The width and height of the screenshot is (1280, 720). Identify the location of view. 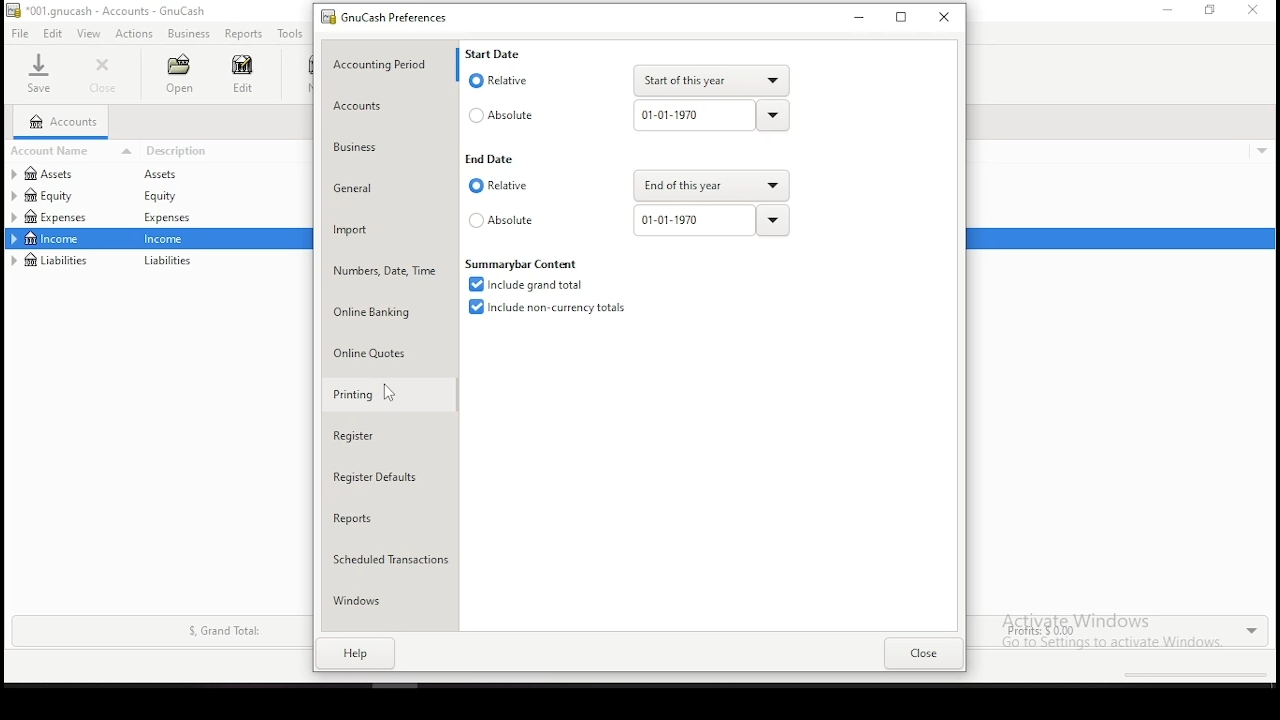
(89, 34).